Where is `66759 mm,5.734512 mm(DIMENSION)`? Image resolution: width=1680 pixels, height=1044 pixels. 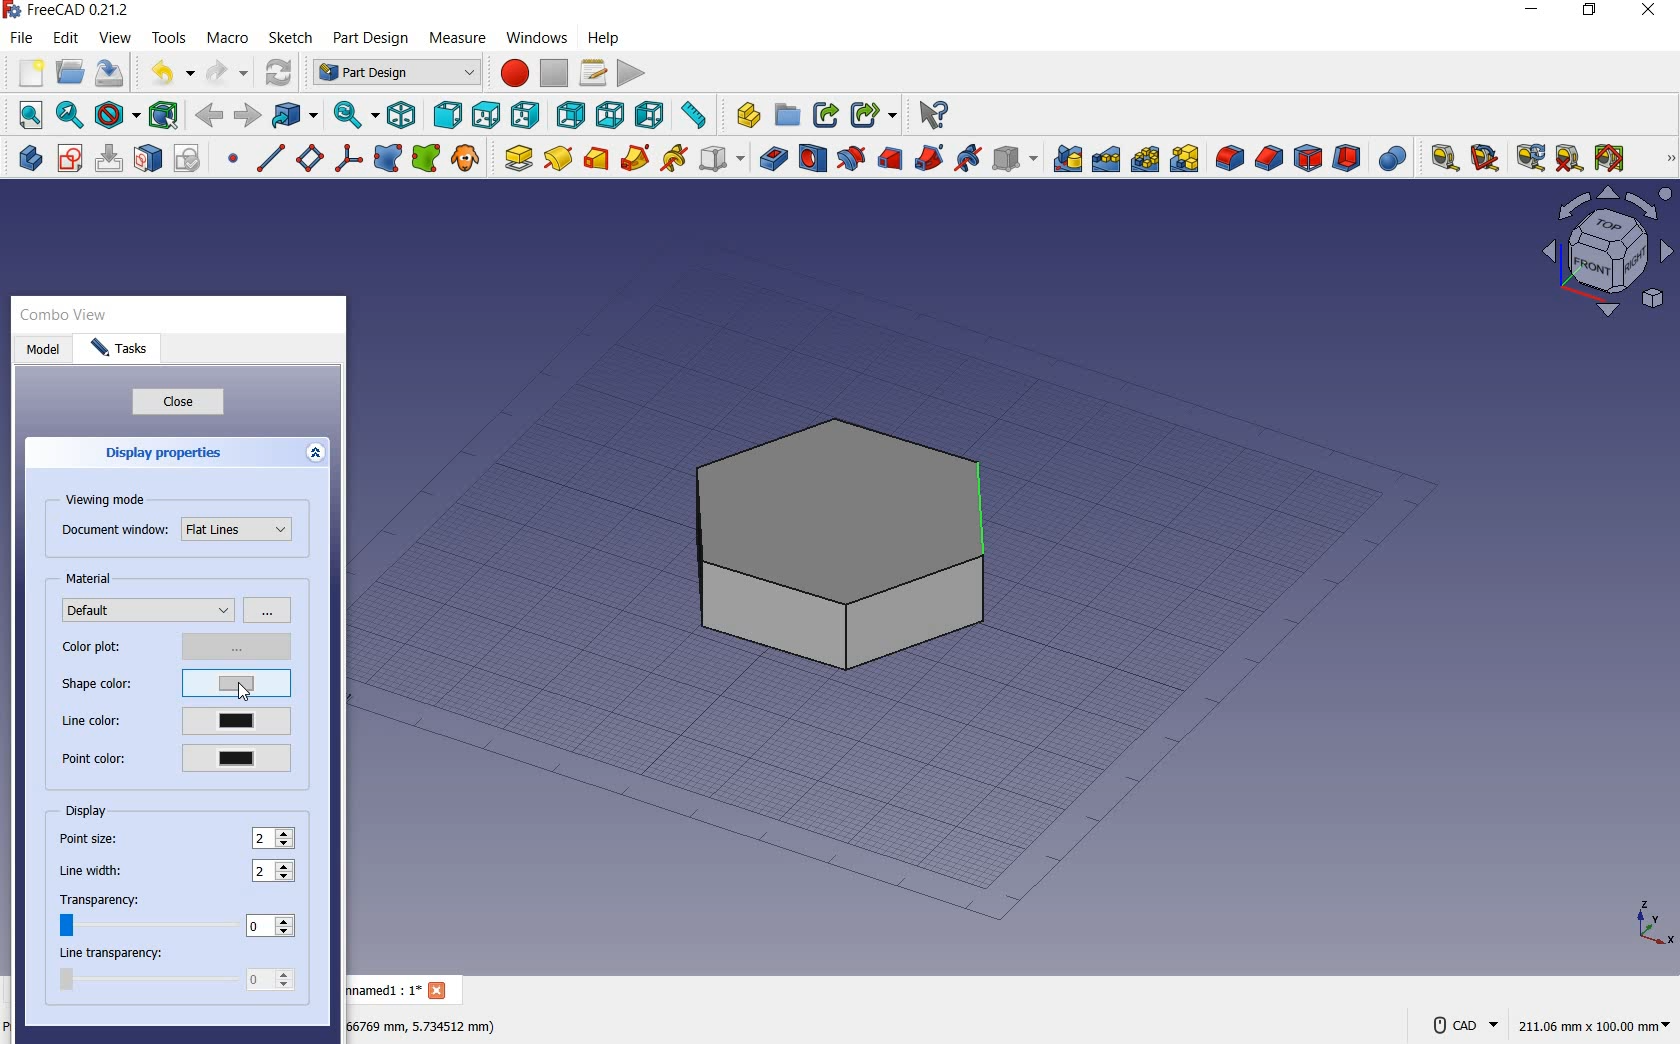 66759 mm,5.734512 mm(DIMENSION) is located at coordinates (422, 1025).